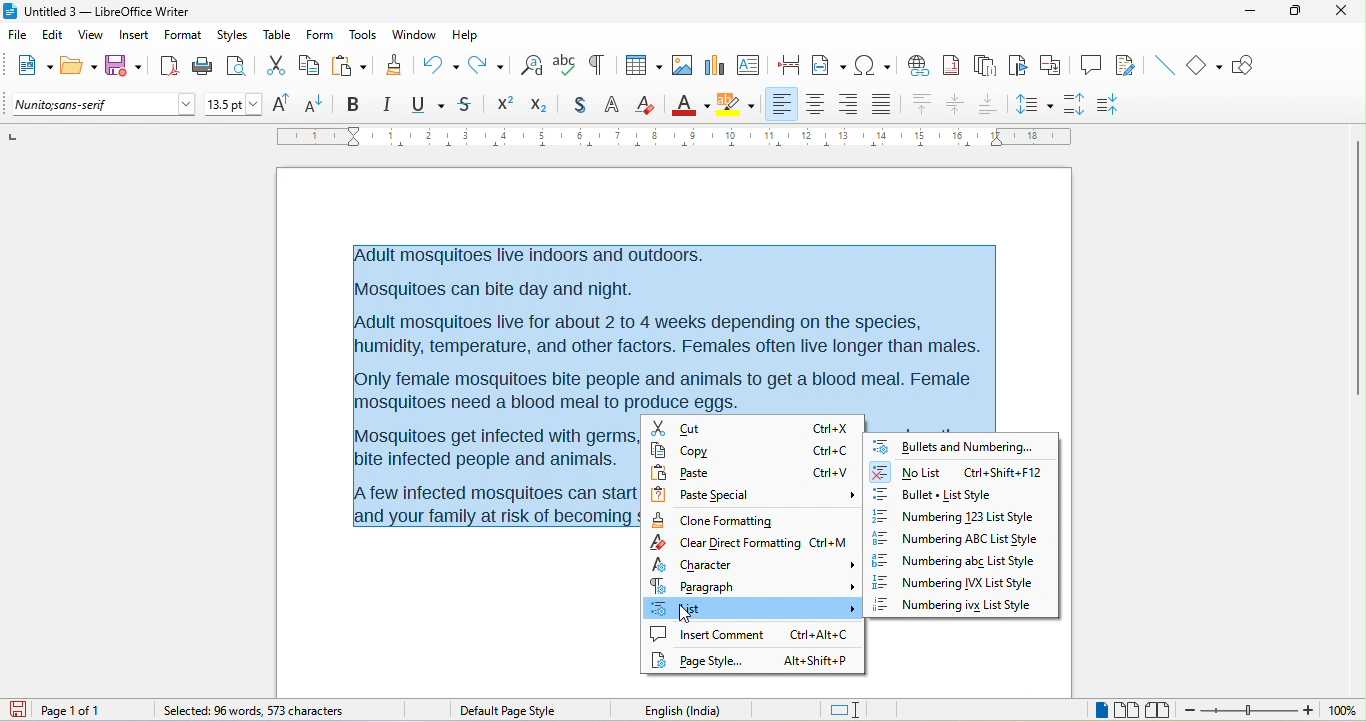 This screenshot has width=1366, height=722. Describe the element at coordinates (954, 64) in the screenshot. I see `footnote` at that location.